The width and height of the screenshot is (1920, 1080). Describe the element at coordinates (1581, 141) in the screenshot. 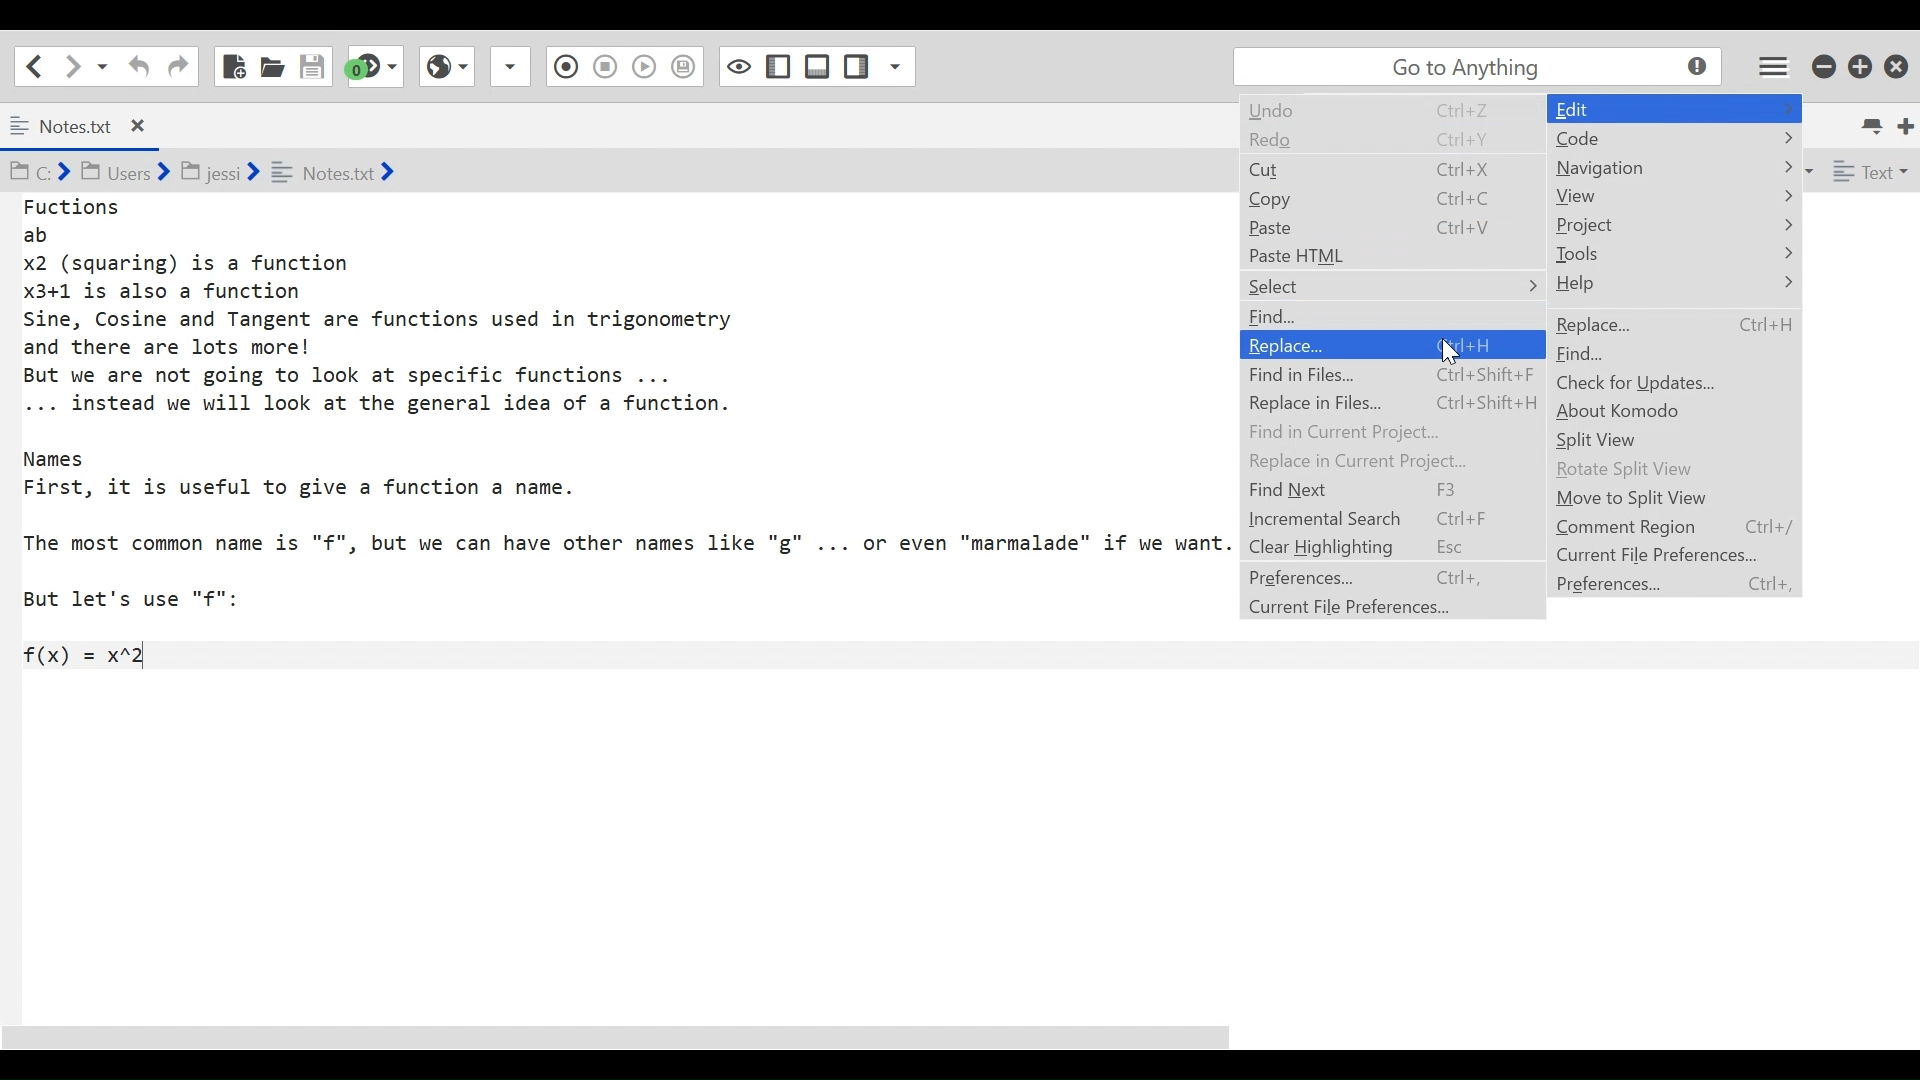

I see `Code` at that location.